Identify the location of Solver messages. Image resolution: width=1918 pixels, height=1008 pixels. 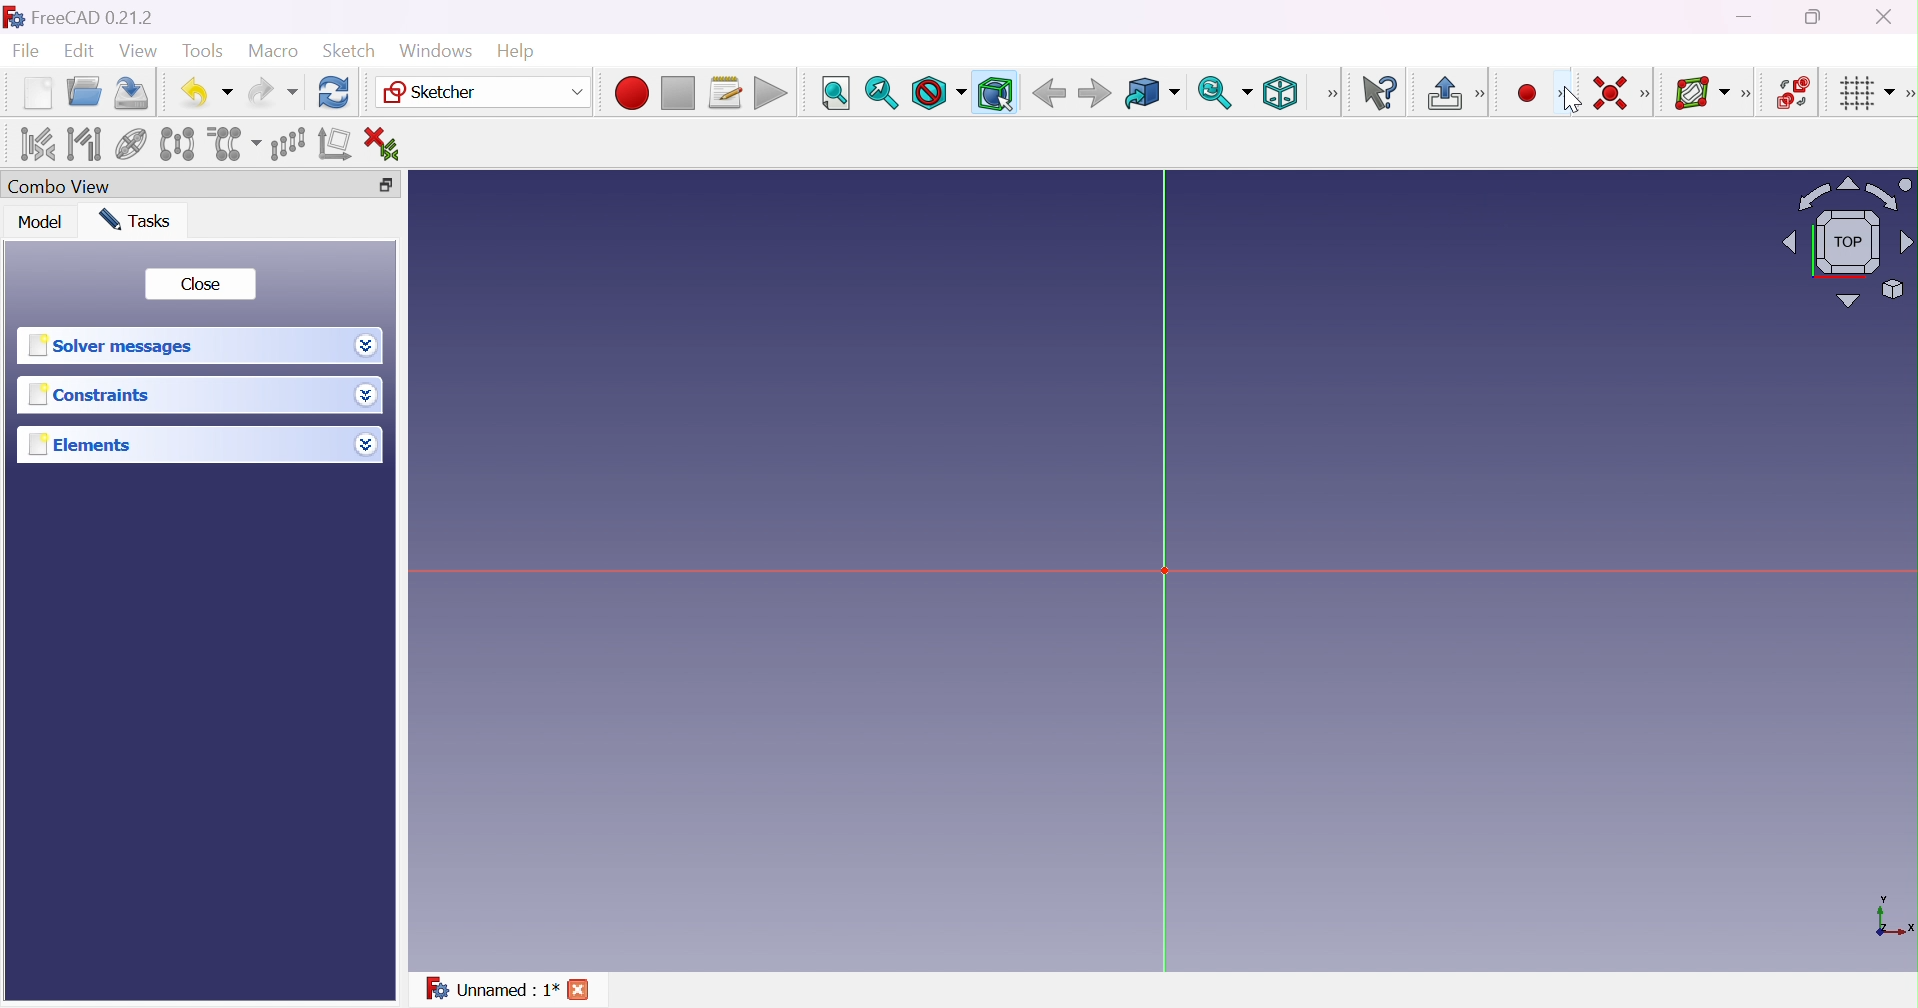
(117, 345).